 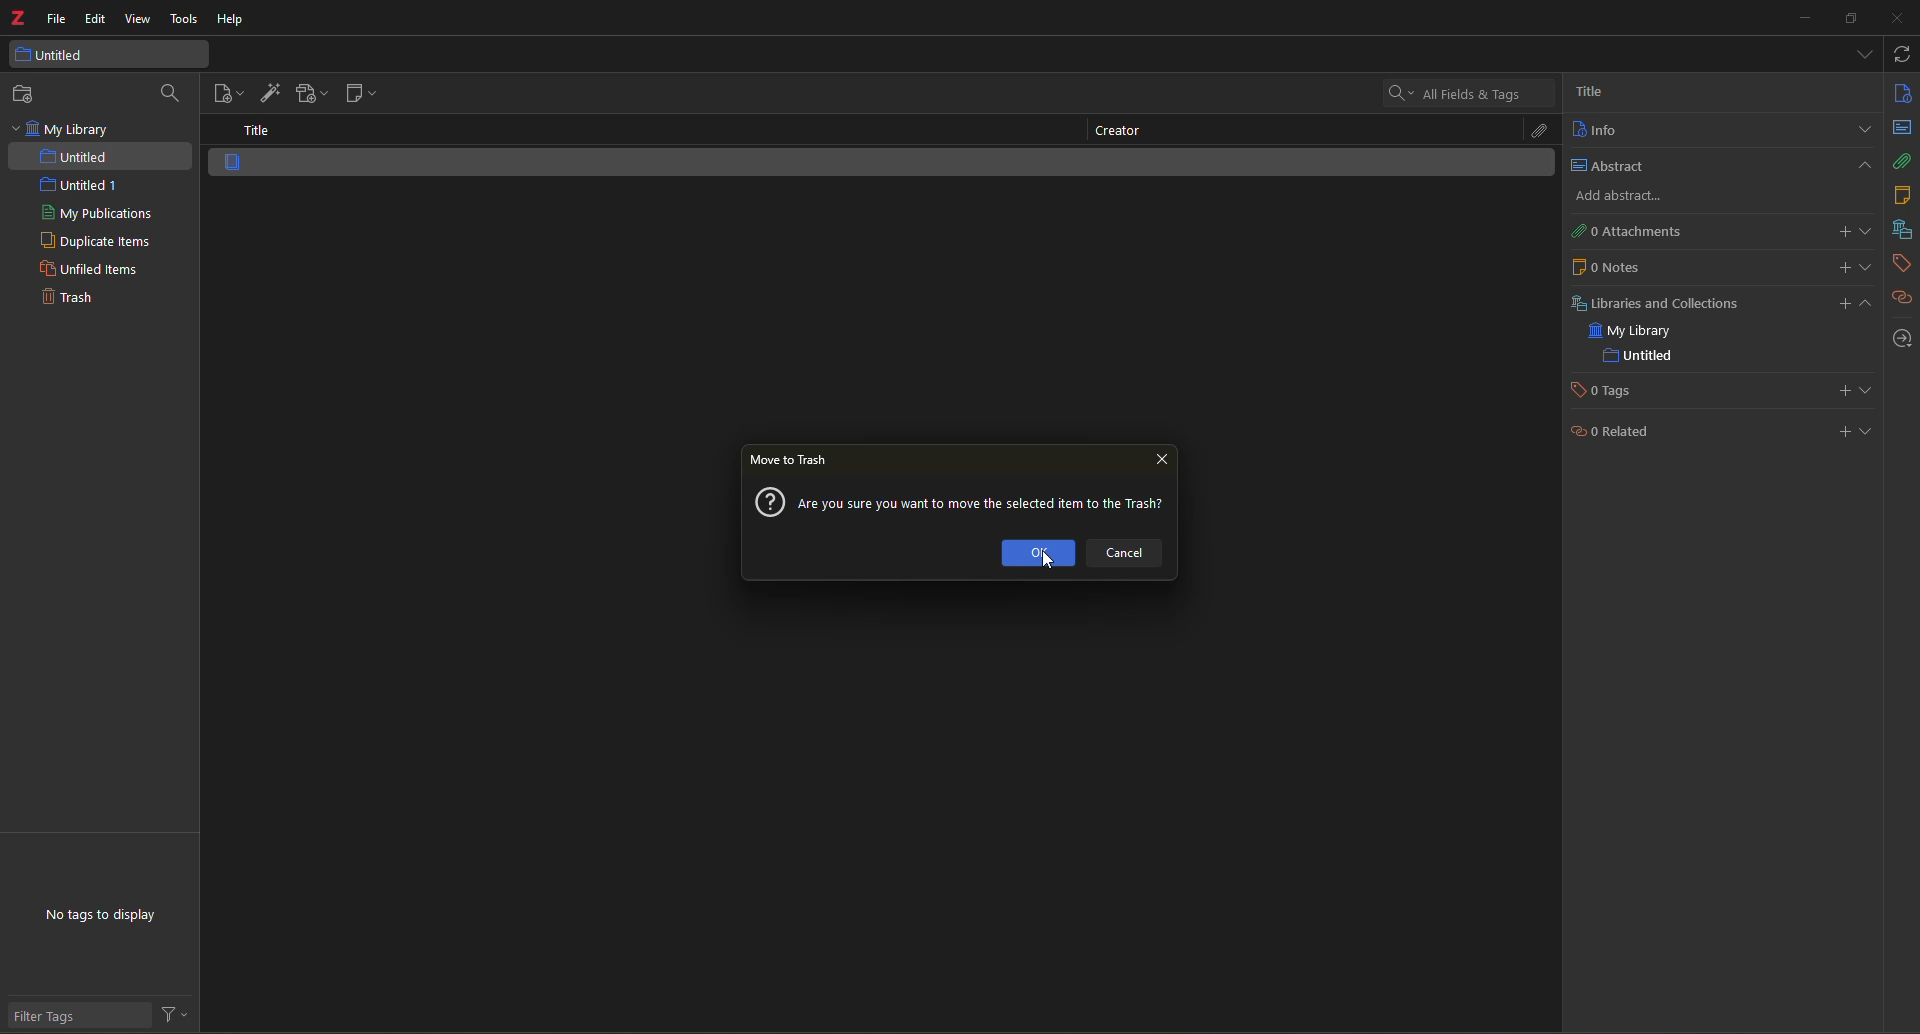 I want to click on related, so click(x=1903, y=298).